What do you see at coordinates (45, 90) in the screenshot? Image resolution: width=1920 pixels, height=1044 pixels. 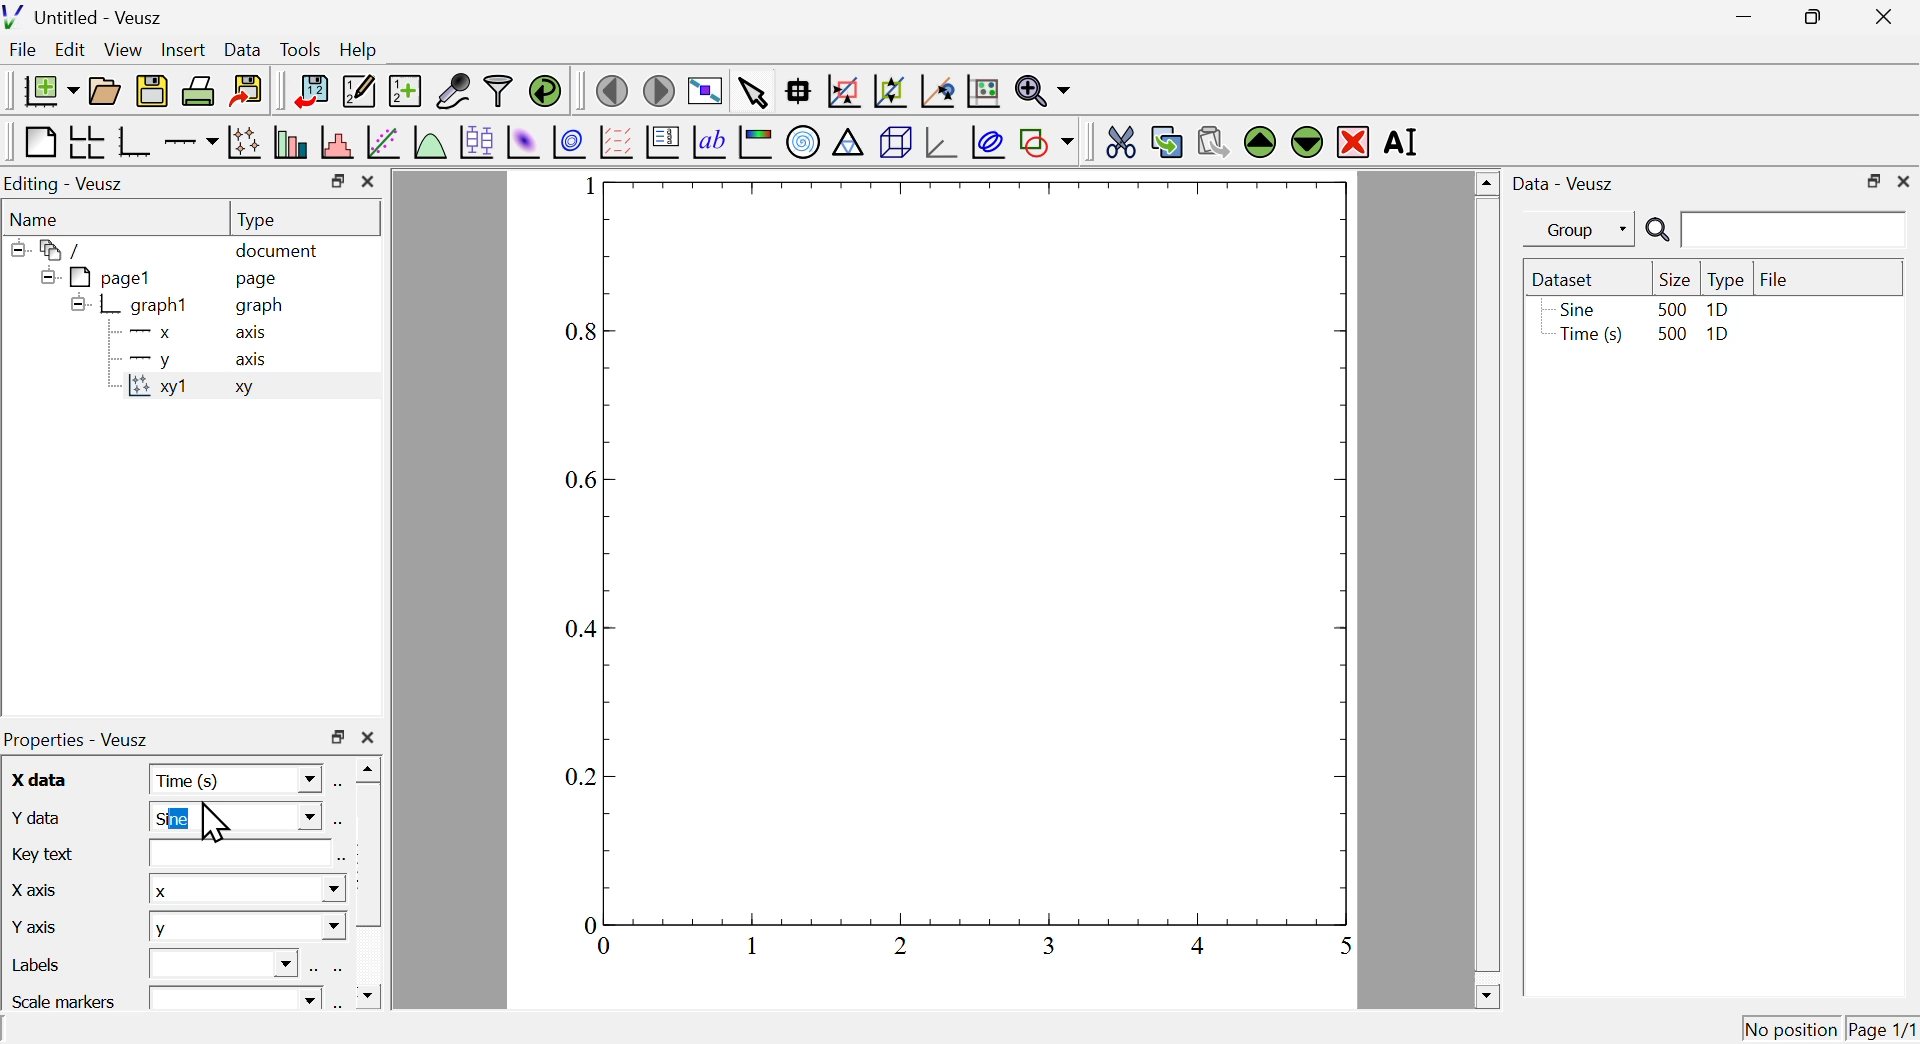 I see `new document` at bounding box center [45, 90].